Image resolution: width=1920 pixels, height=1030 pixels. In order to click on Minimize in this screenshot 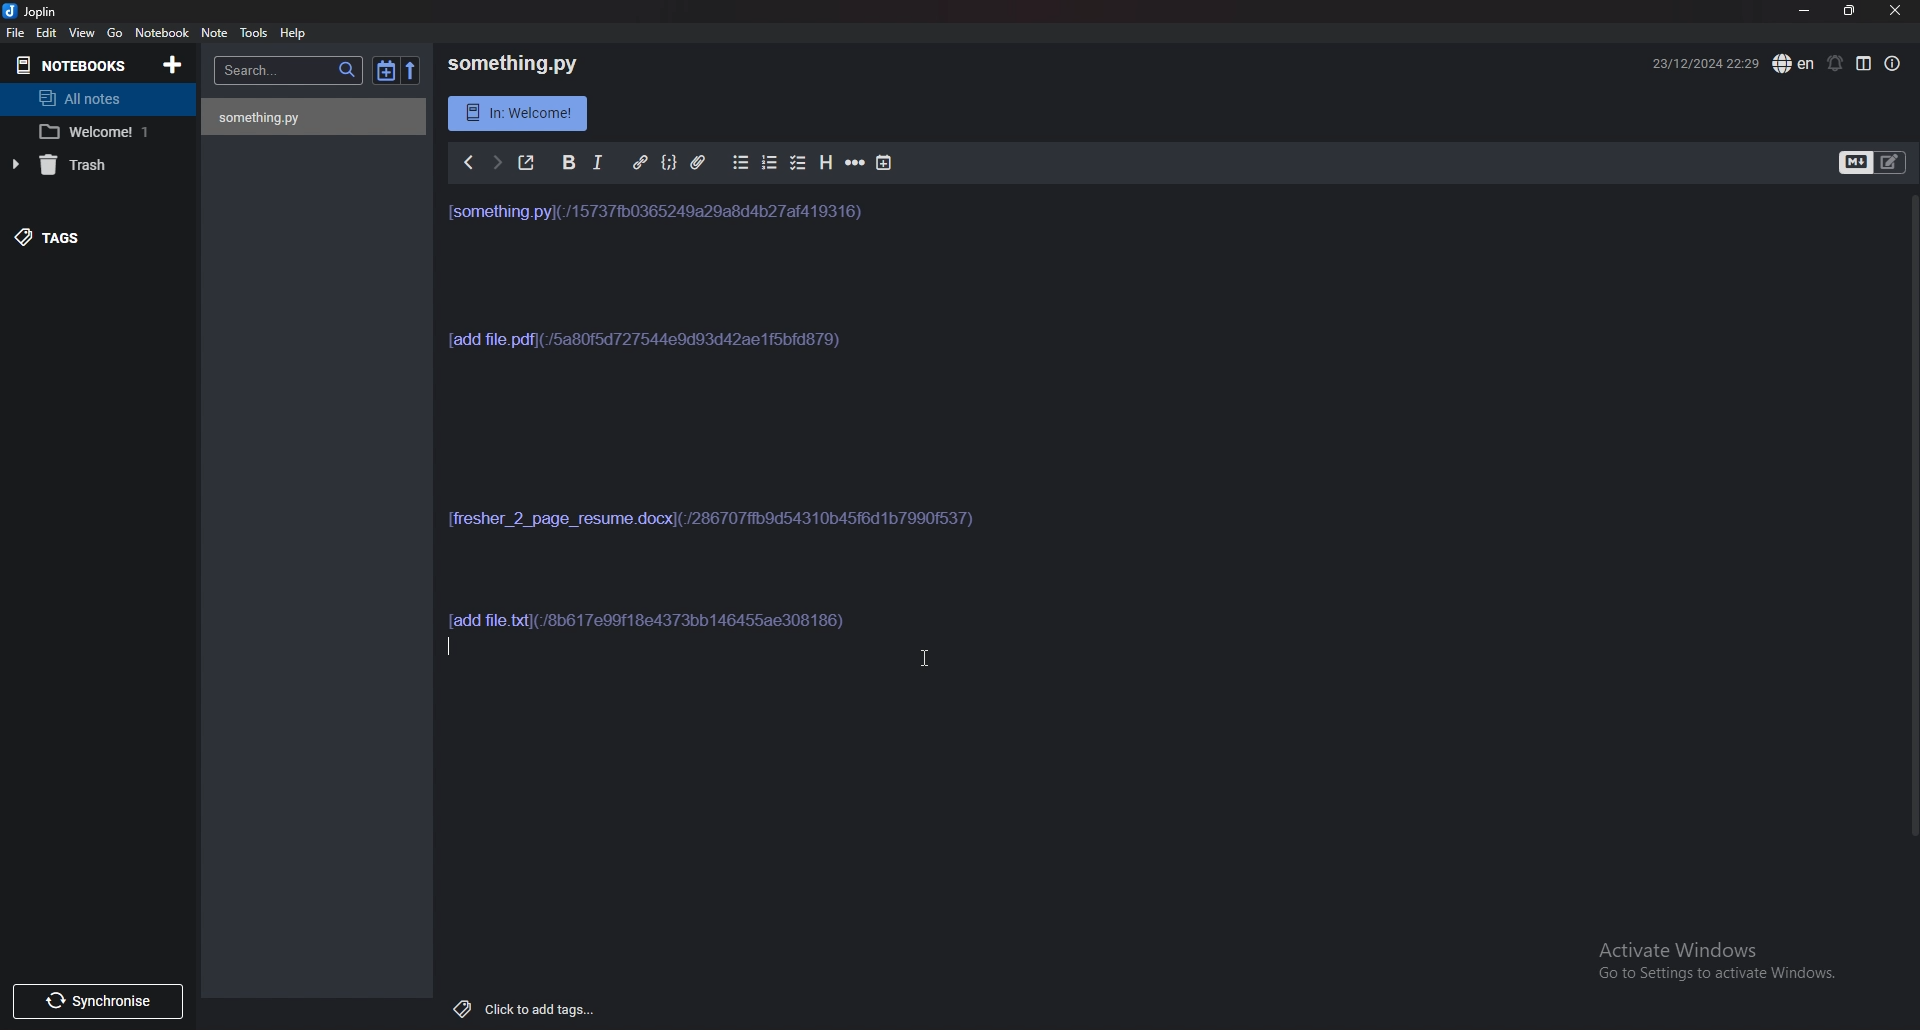, I will do `click(1807, 11)`.